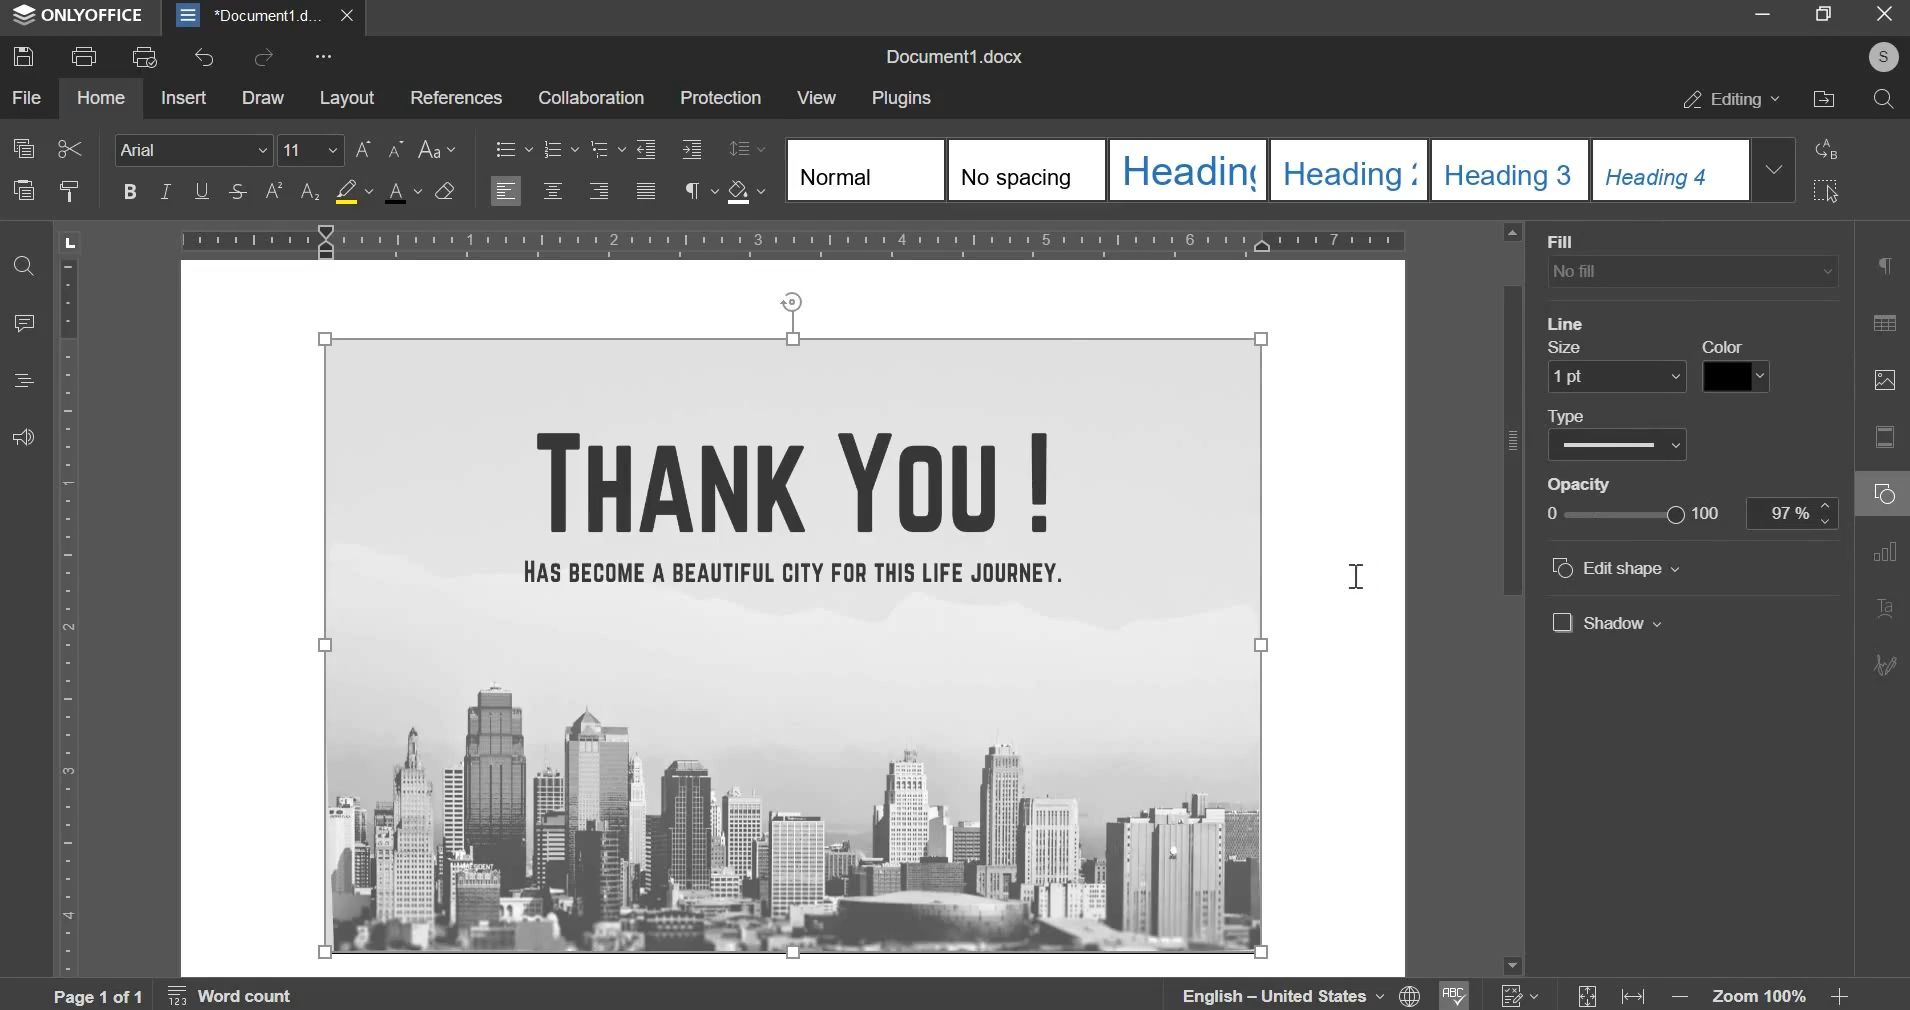  Describe the element at coordinates (1880, 267) in the screenshot. I see `Paragraph settings` at that location.